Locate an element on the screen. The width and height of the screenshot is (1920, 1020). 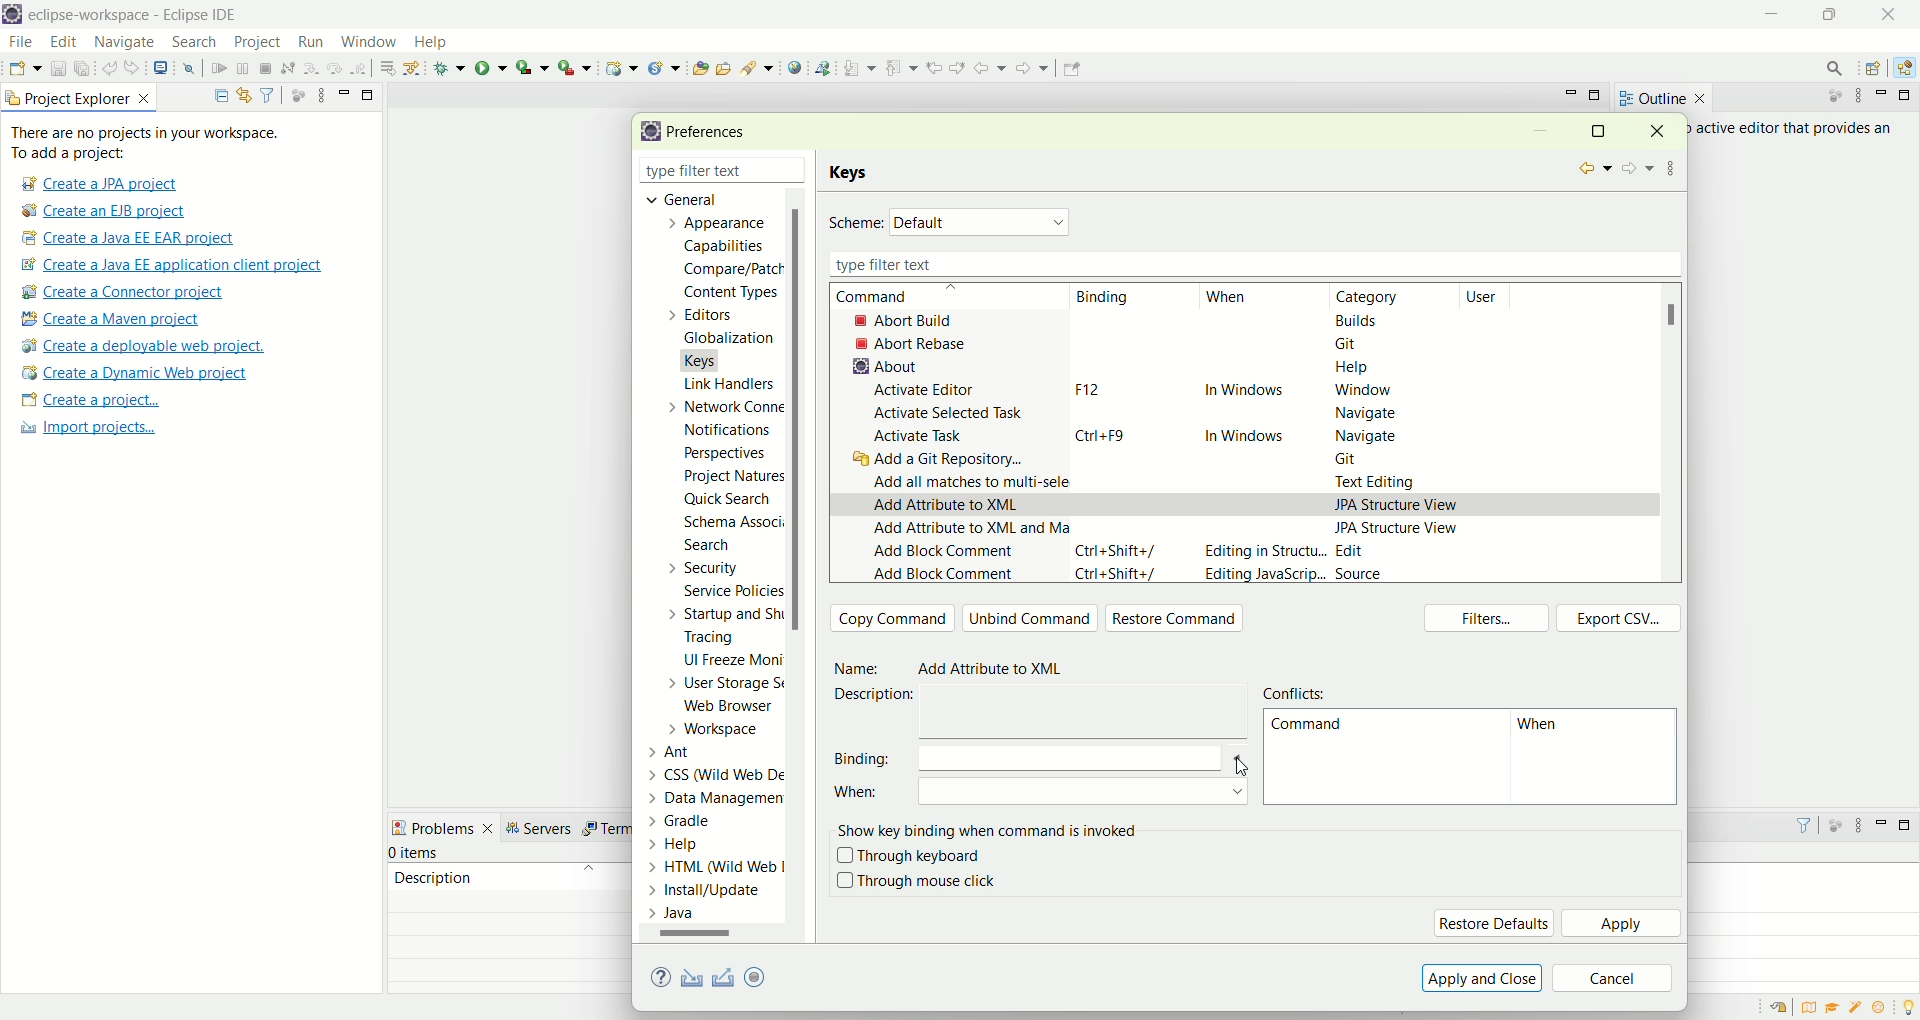
create a deployable web project is located at coordinates (144, 347).